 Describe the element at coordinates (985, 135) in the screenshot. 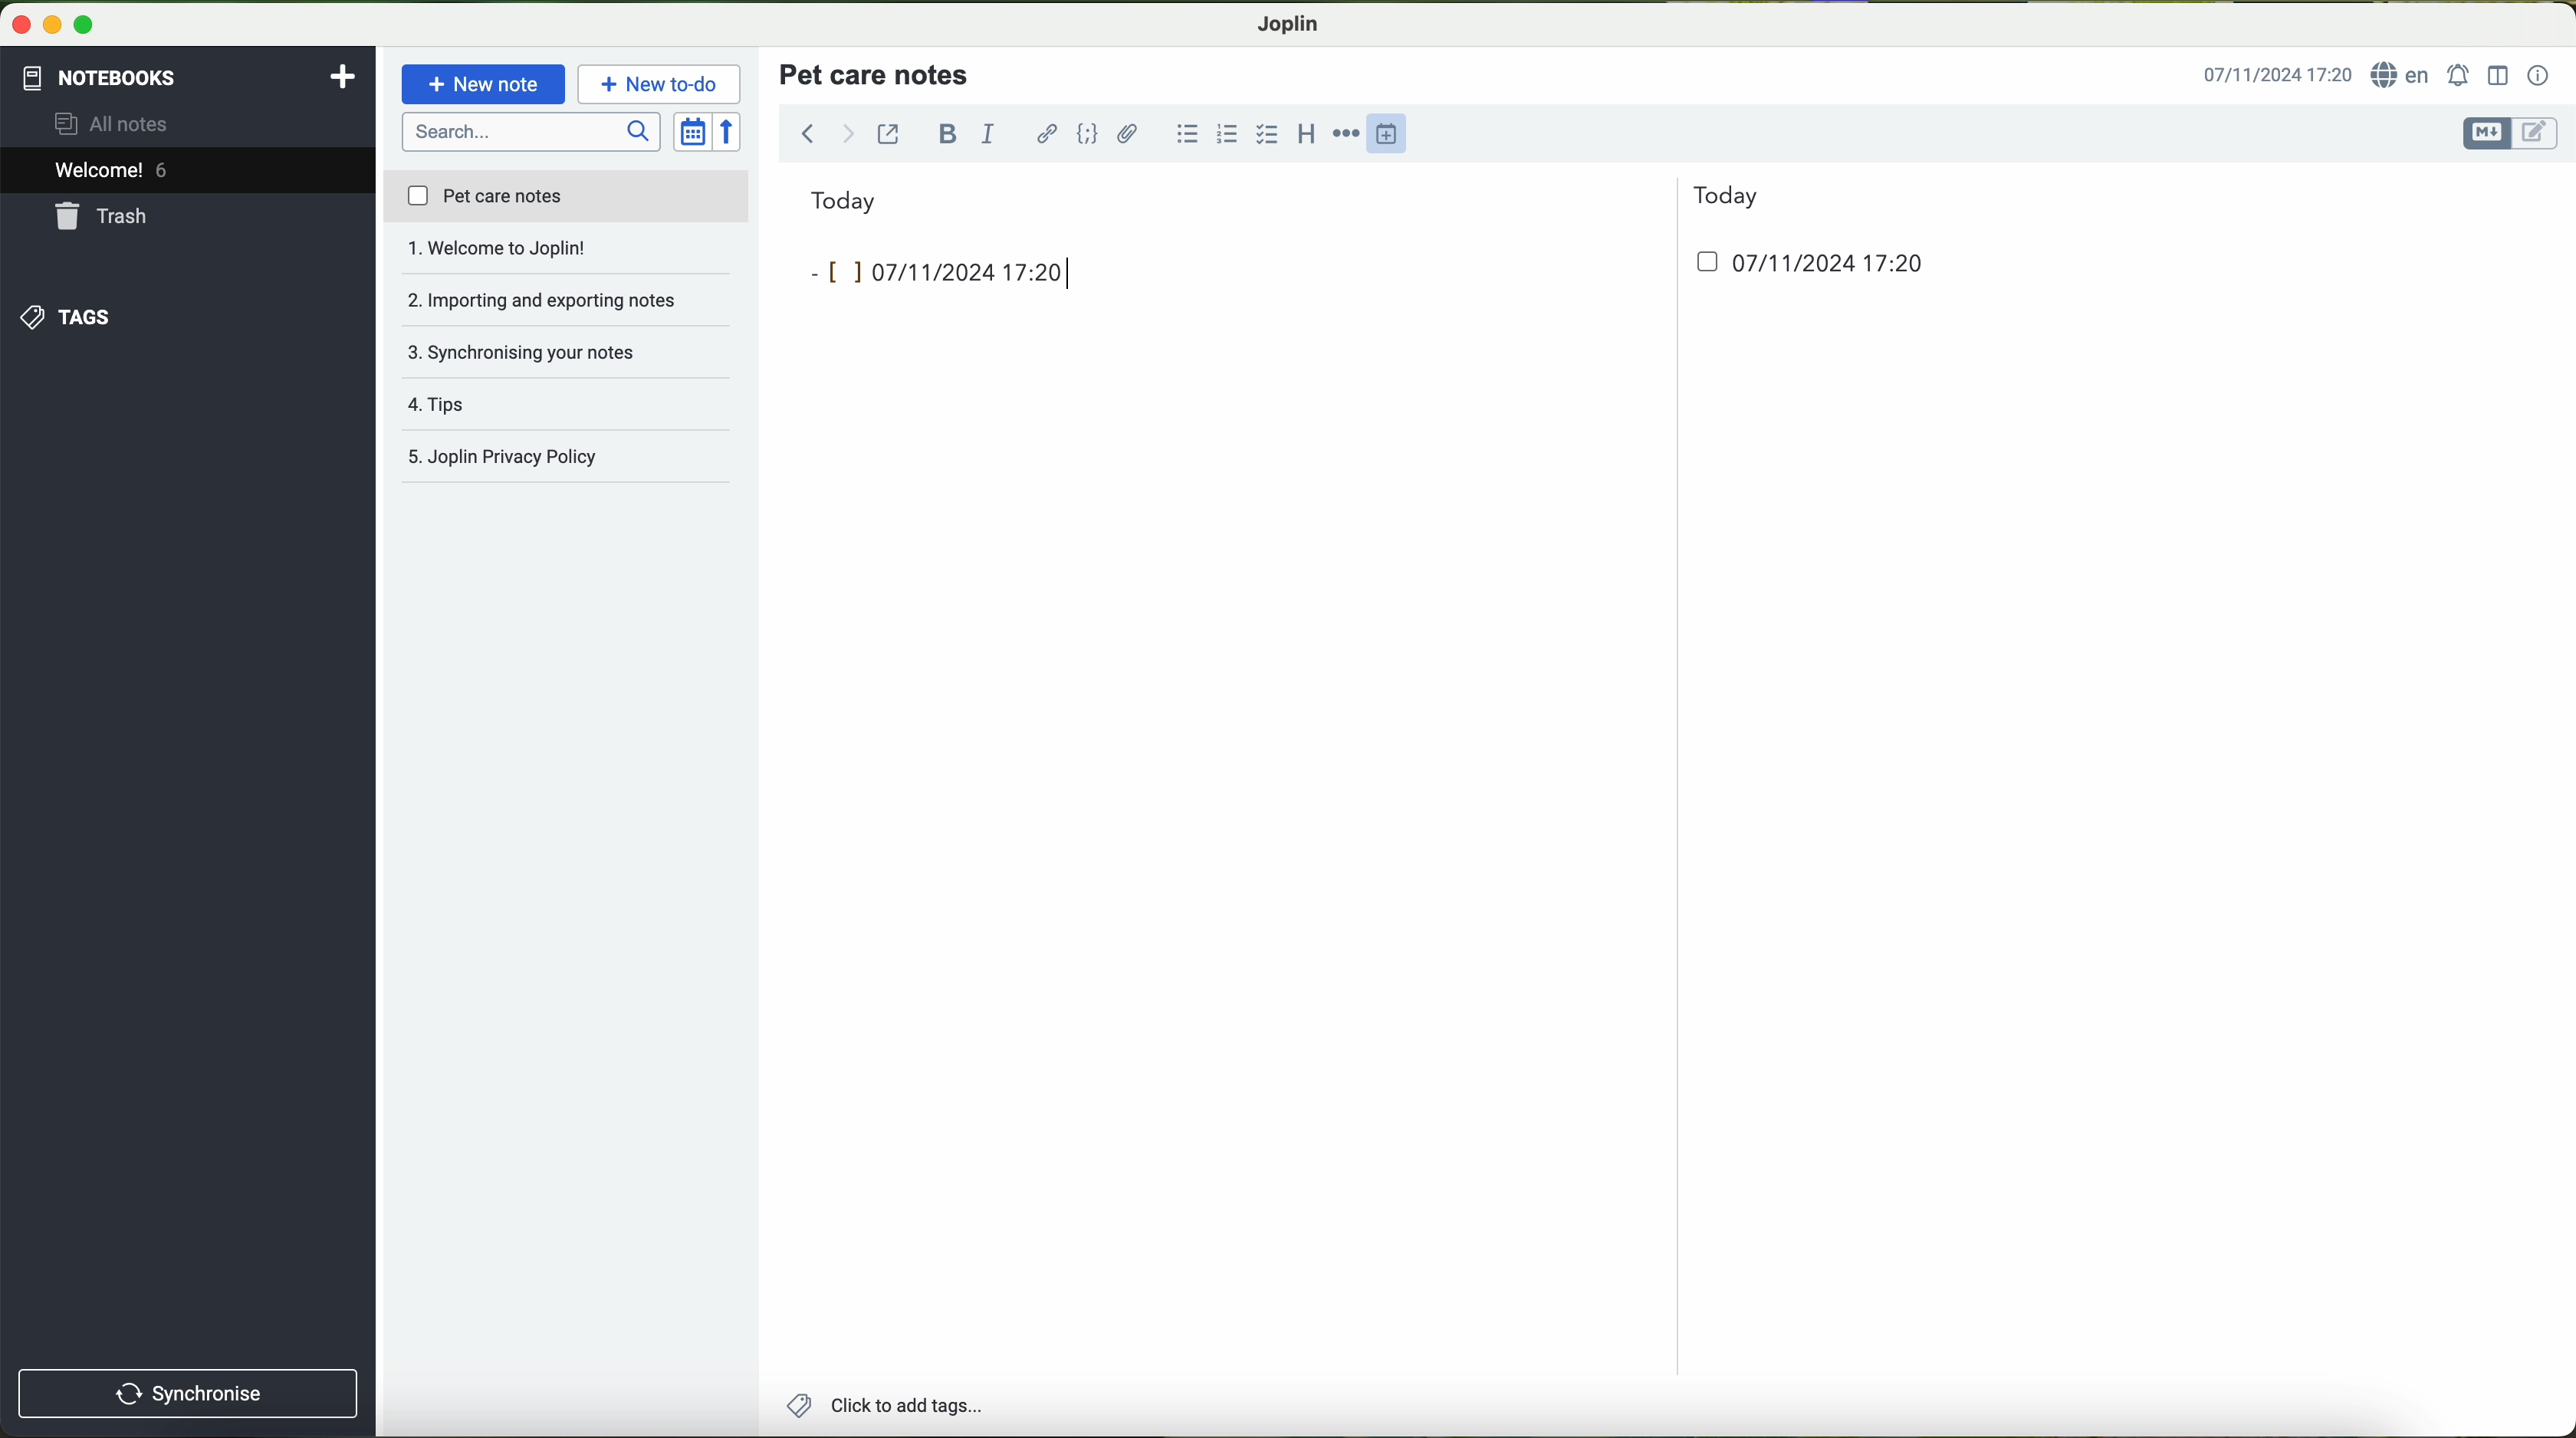

I see `italic` at that location.